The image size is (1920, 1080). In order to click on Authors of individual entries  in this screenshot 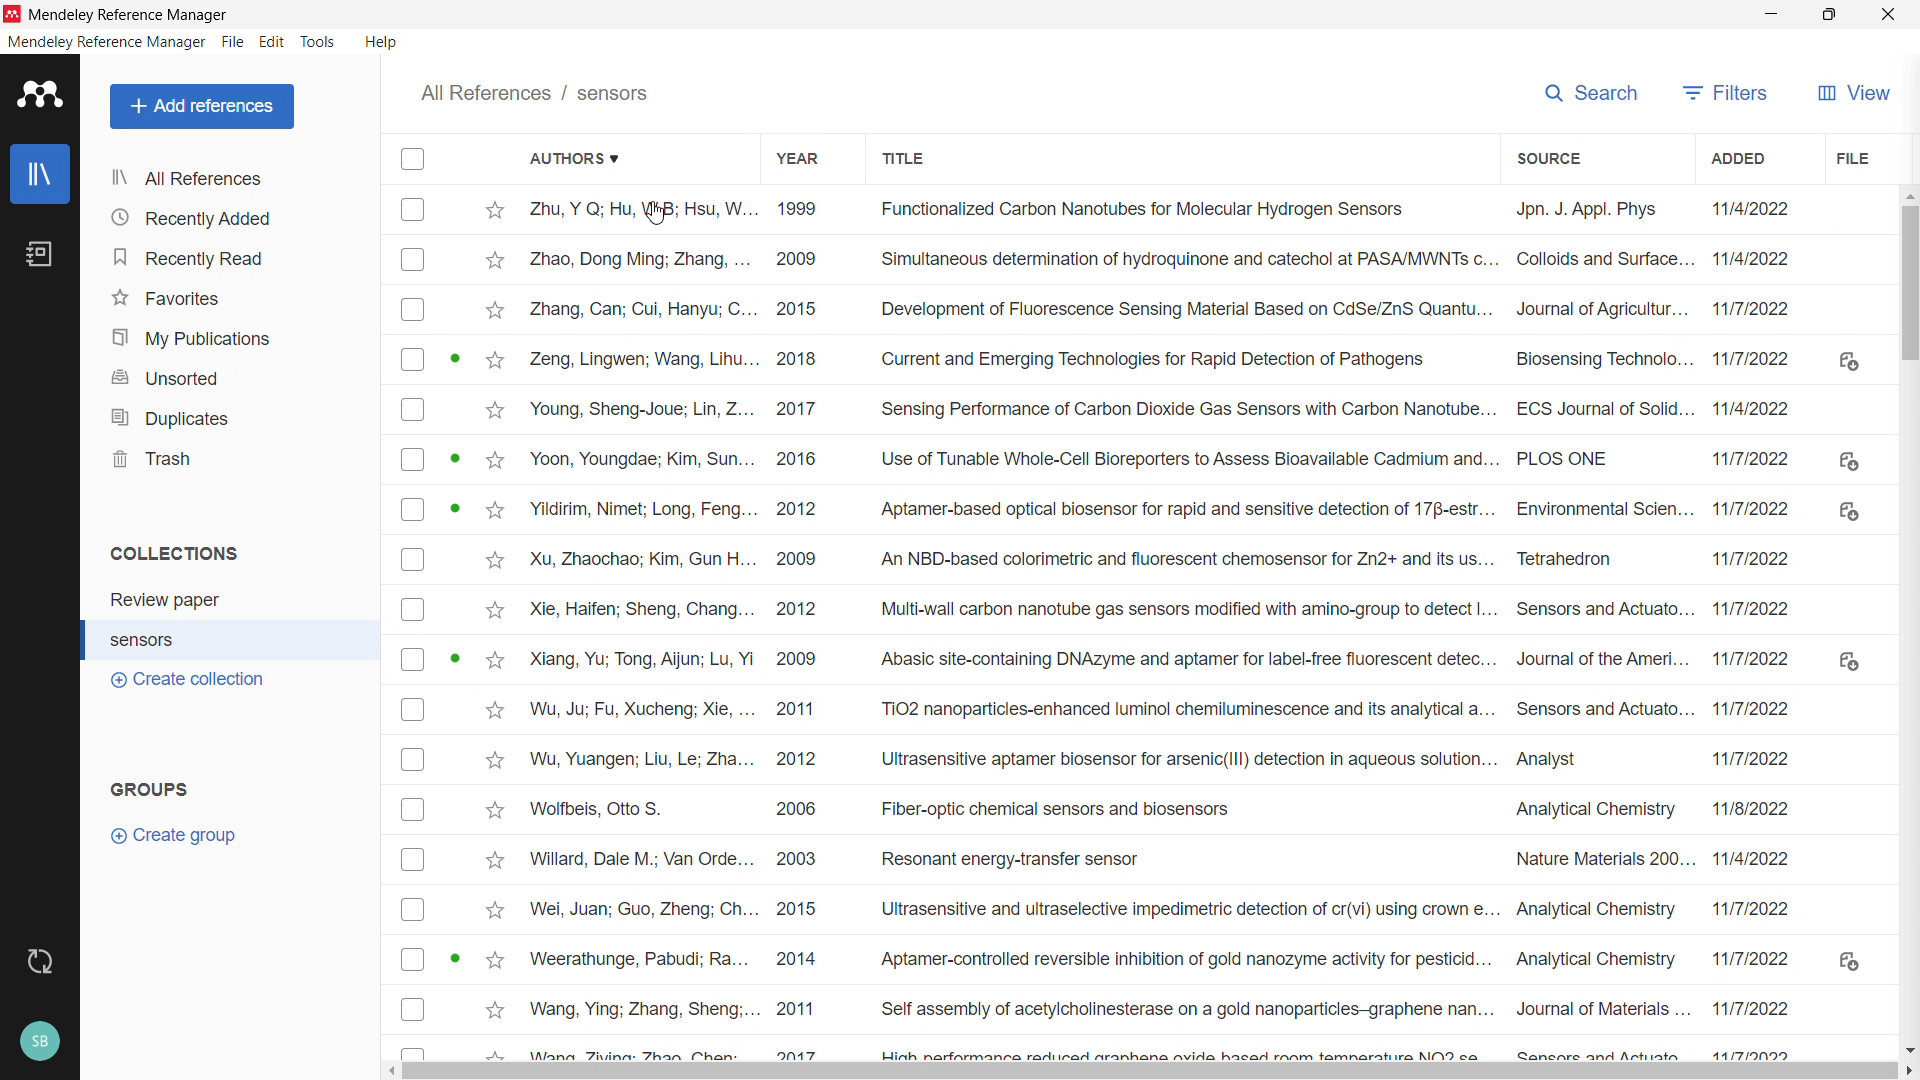, I will do `click(639, 627)`.